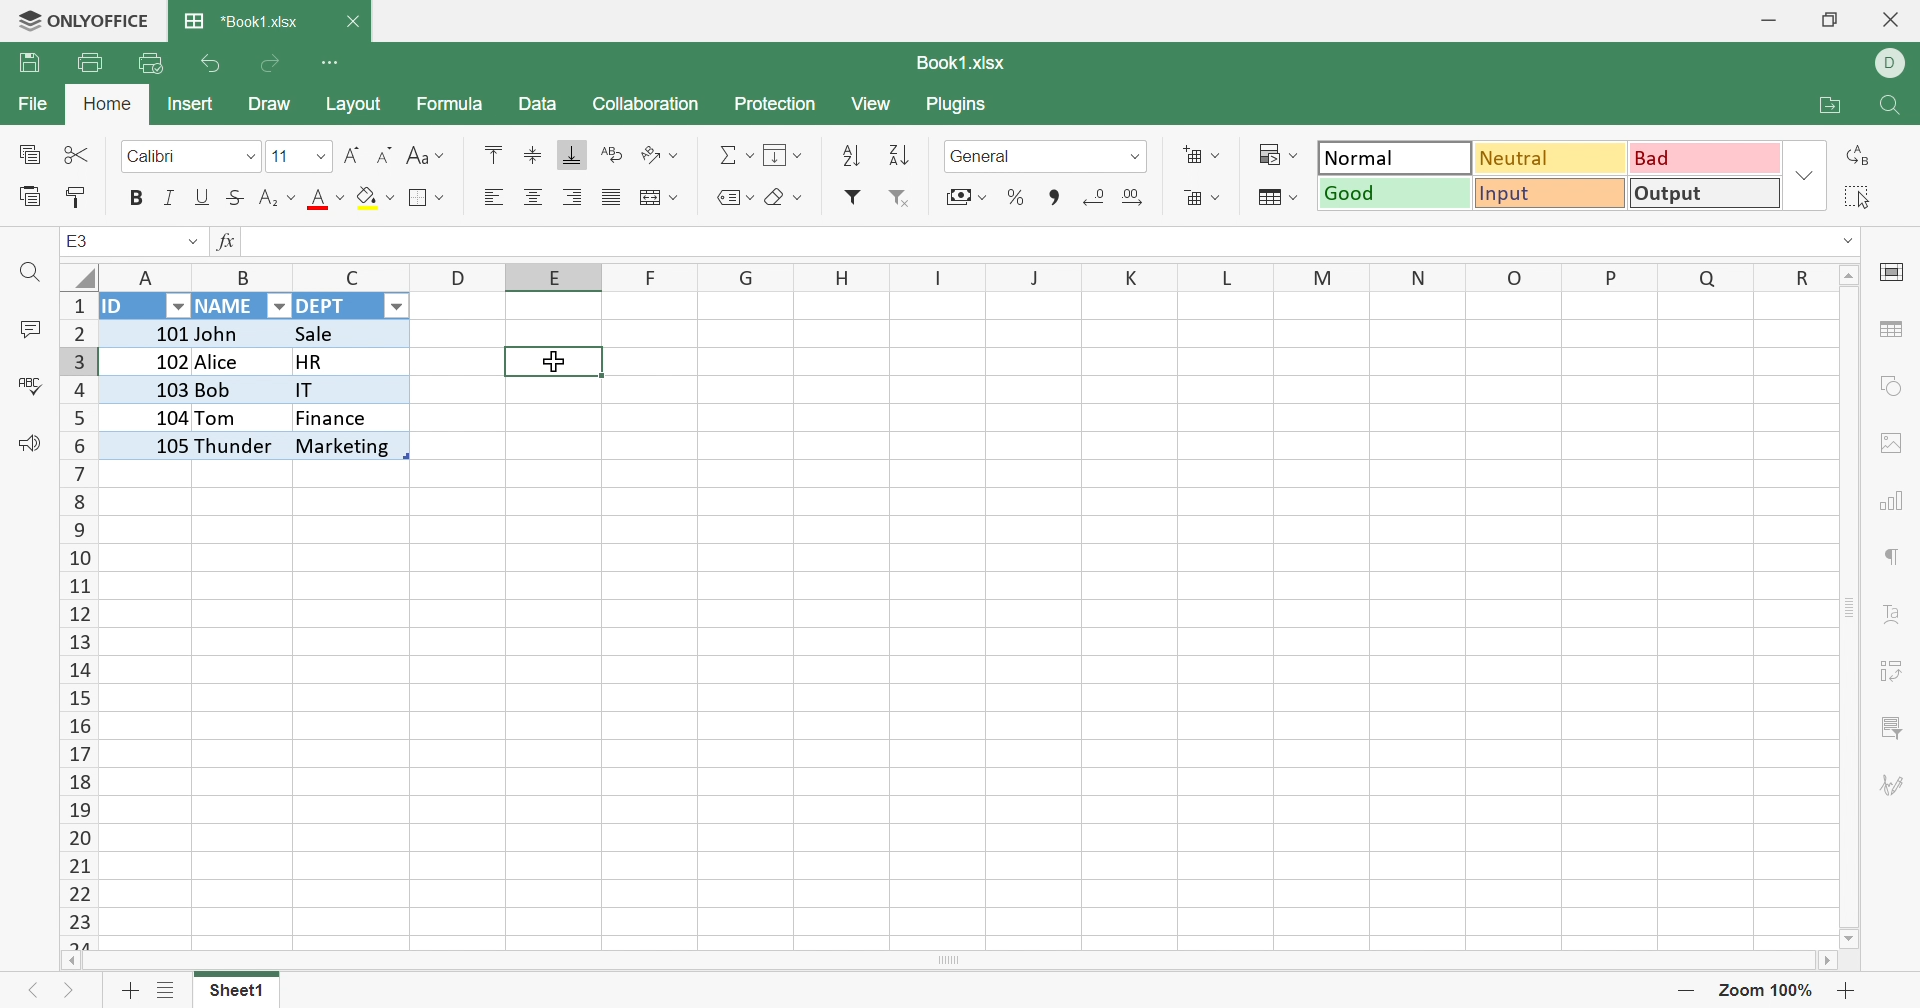  Describe the element at coordinates (77, 241) in the screenshot. I see `A1` at that location.